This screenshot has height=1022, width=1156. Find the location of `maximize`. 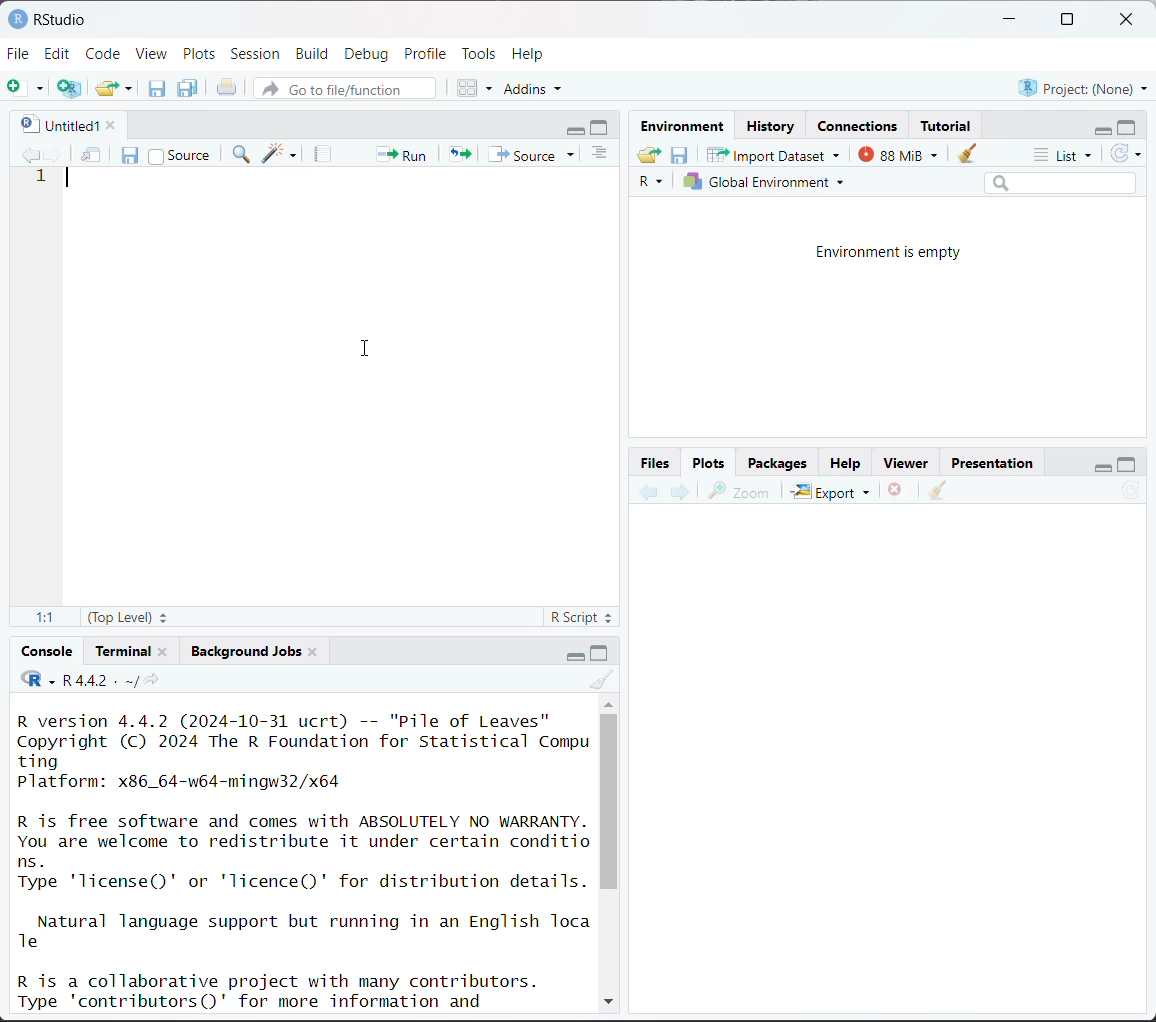

maximize is located at coordinates (1128, 126).